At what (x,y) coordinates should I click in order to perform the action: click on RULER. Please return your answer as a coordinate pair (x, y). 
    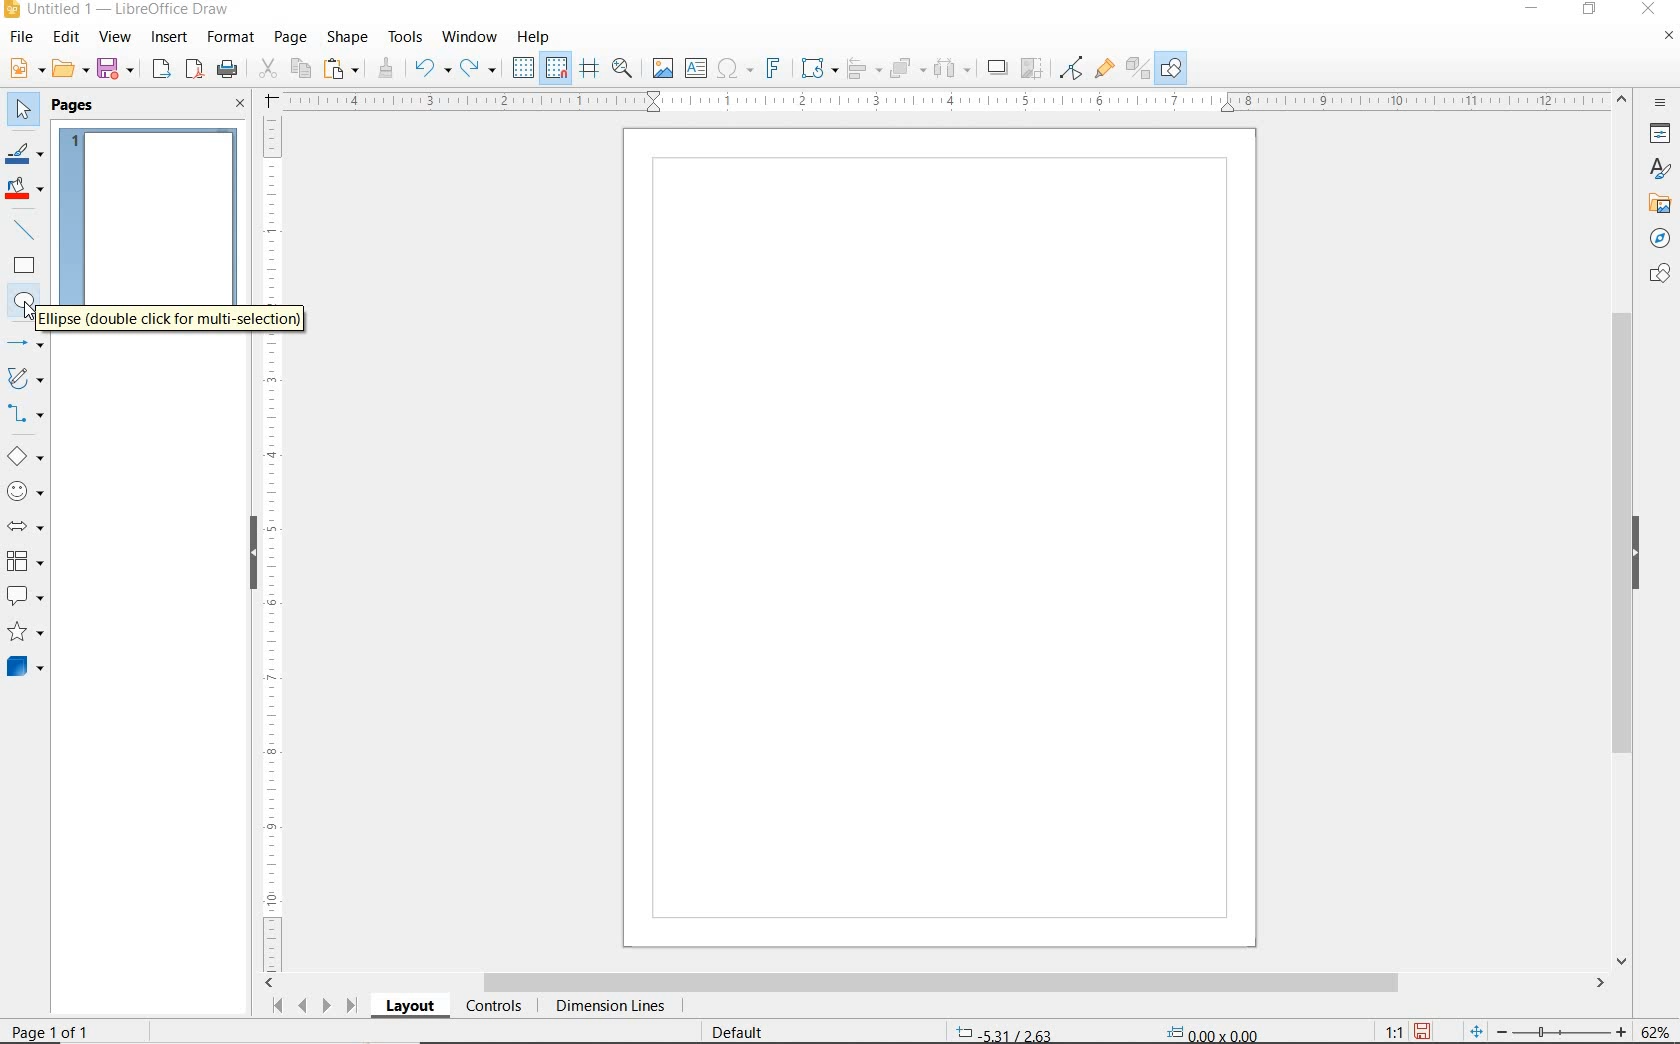
    Looking at the image, I should click on (948, 102).